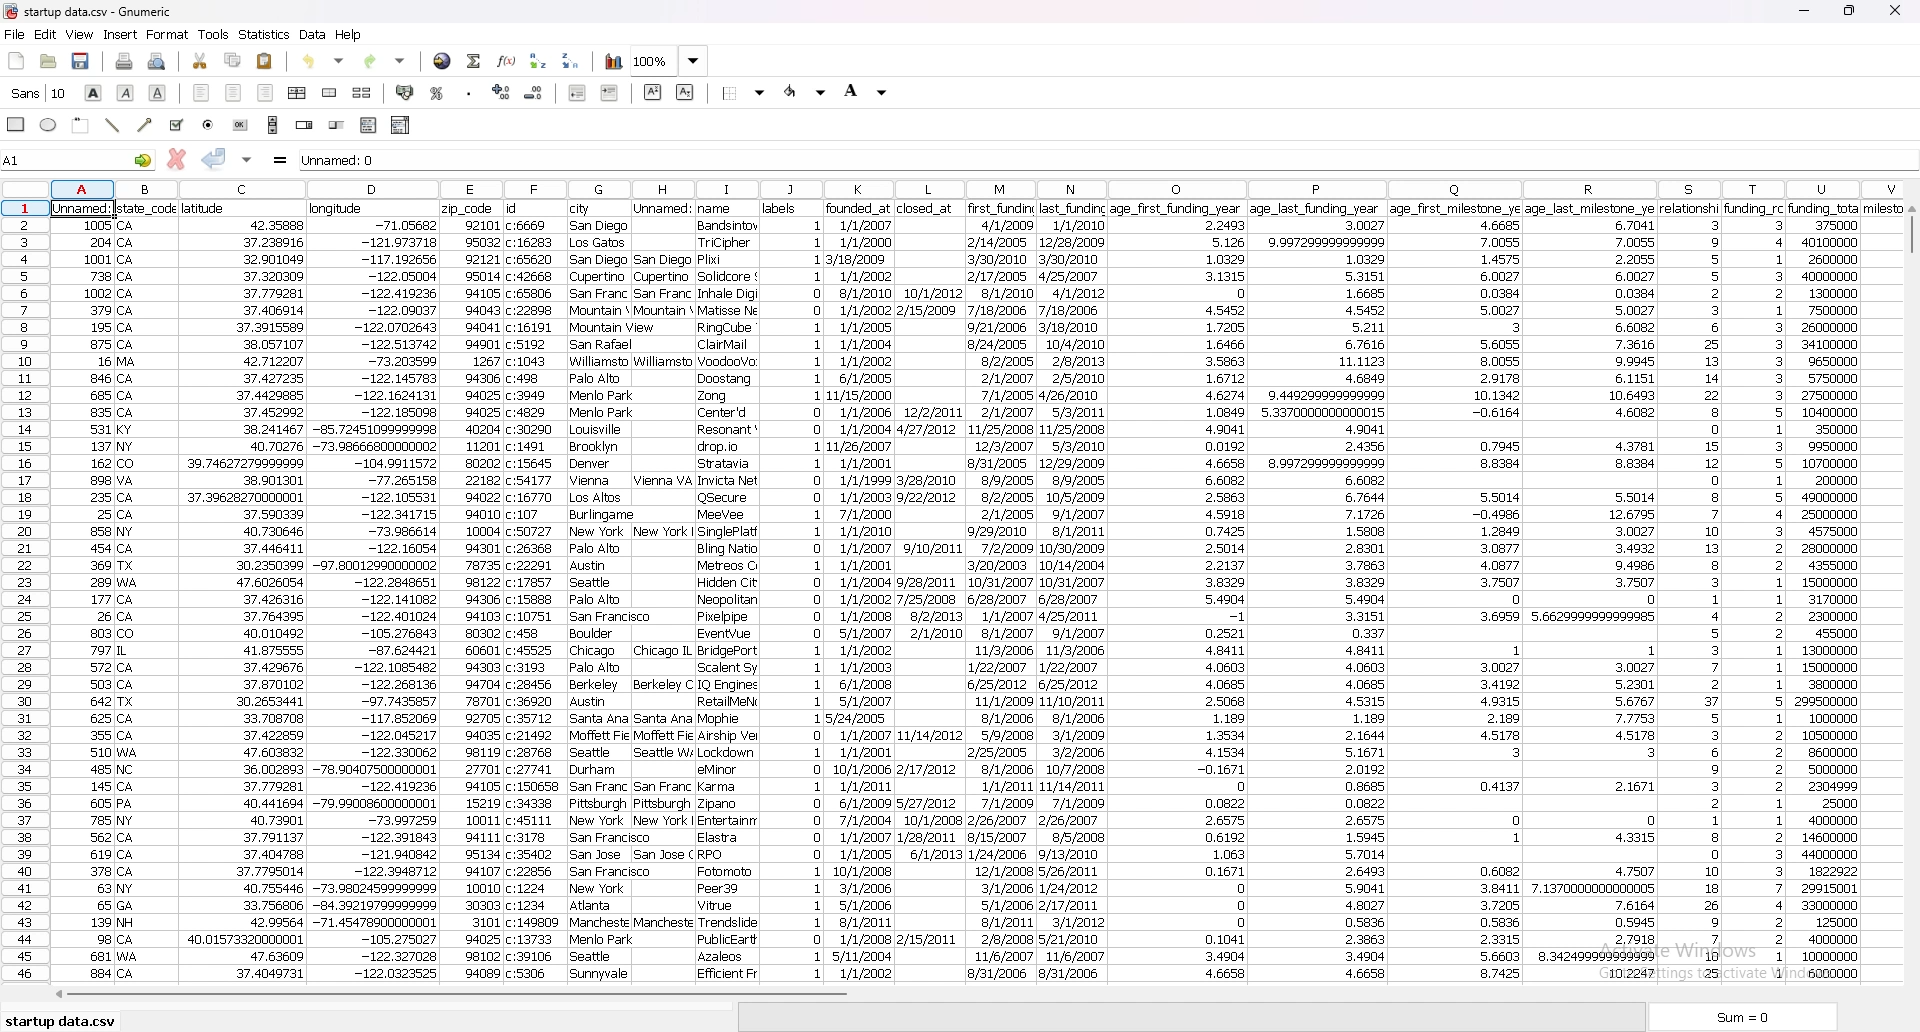 The height and width of the screenshot is (1032, 1920). Describe the element at coordinates (214, 35) in the screenshot. I see `tools` at that location.